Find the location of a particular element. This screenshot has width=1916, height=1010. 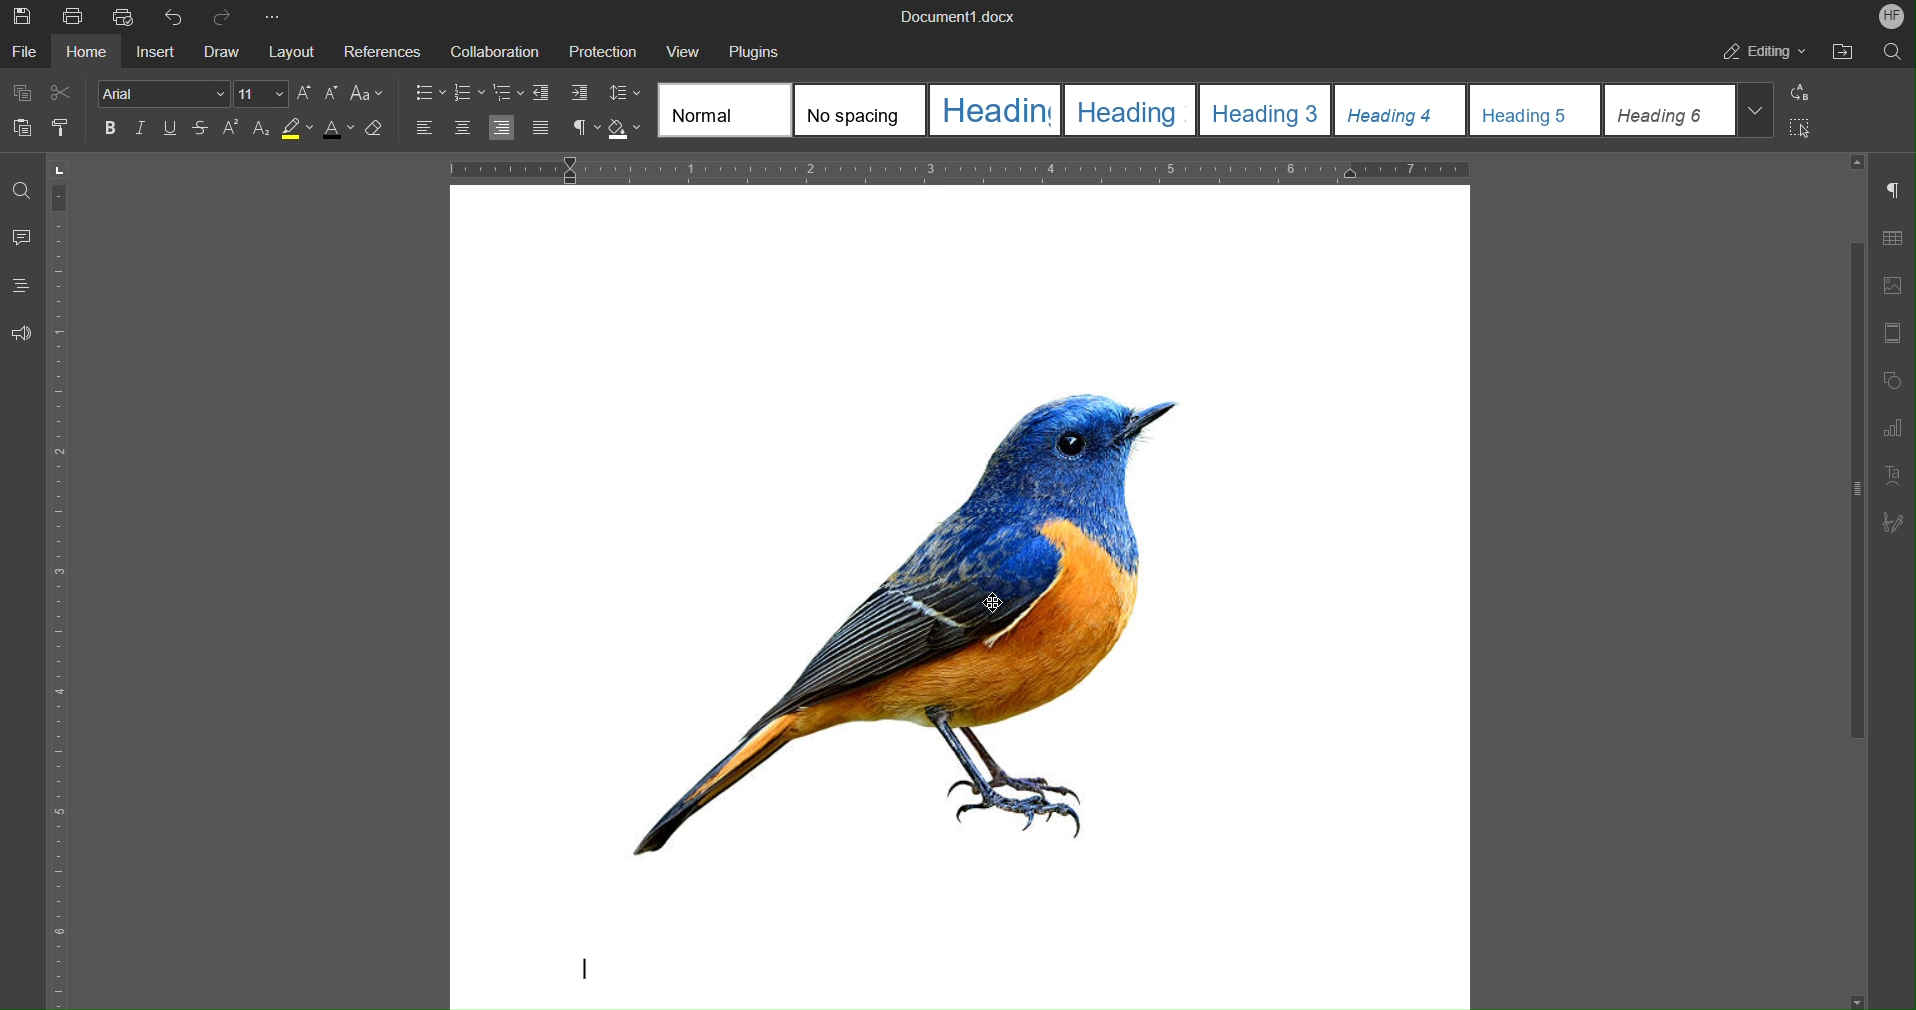

Heading 6 is located at coordinates (1691, 110).